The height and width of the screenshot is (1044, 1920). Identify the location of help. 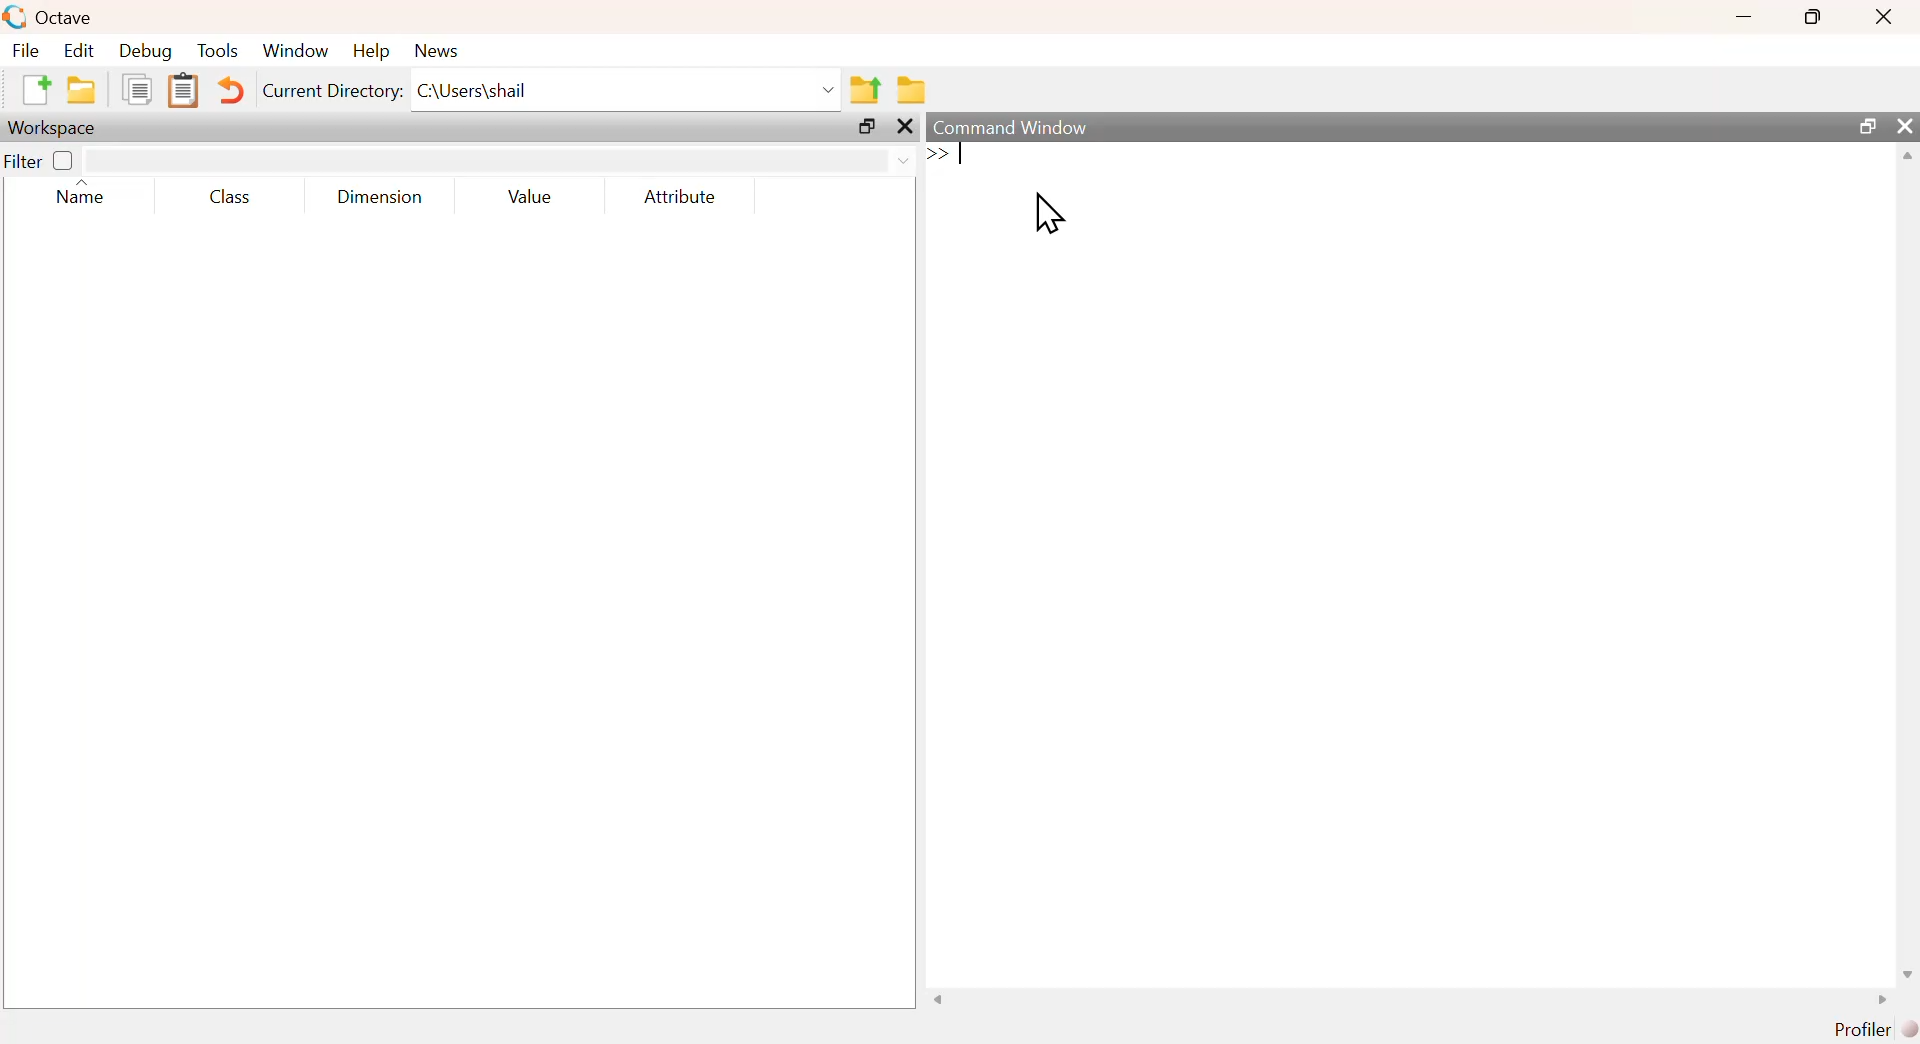
(370, 49).